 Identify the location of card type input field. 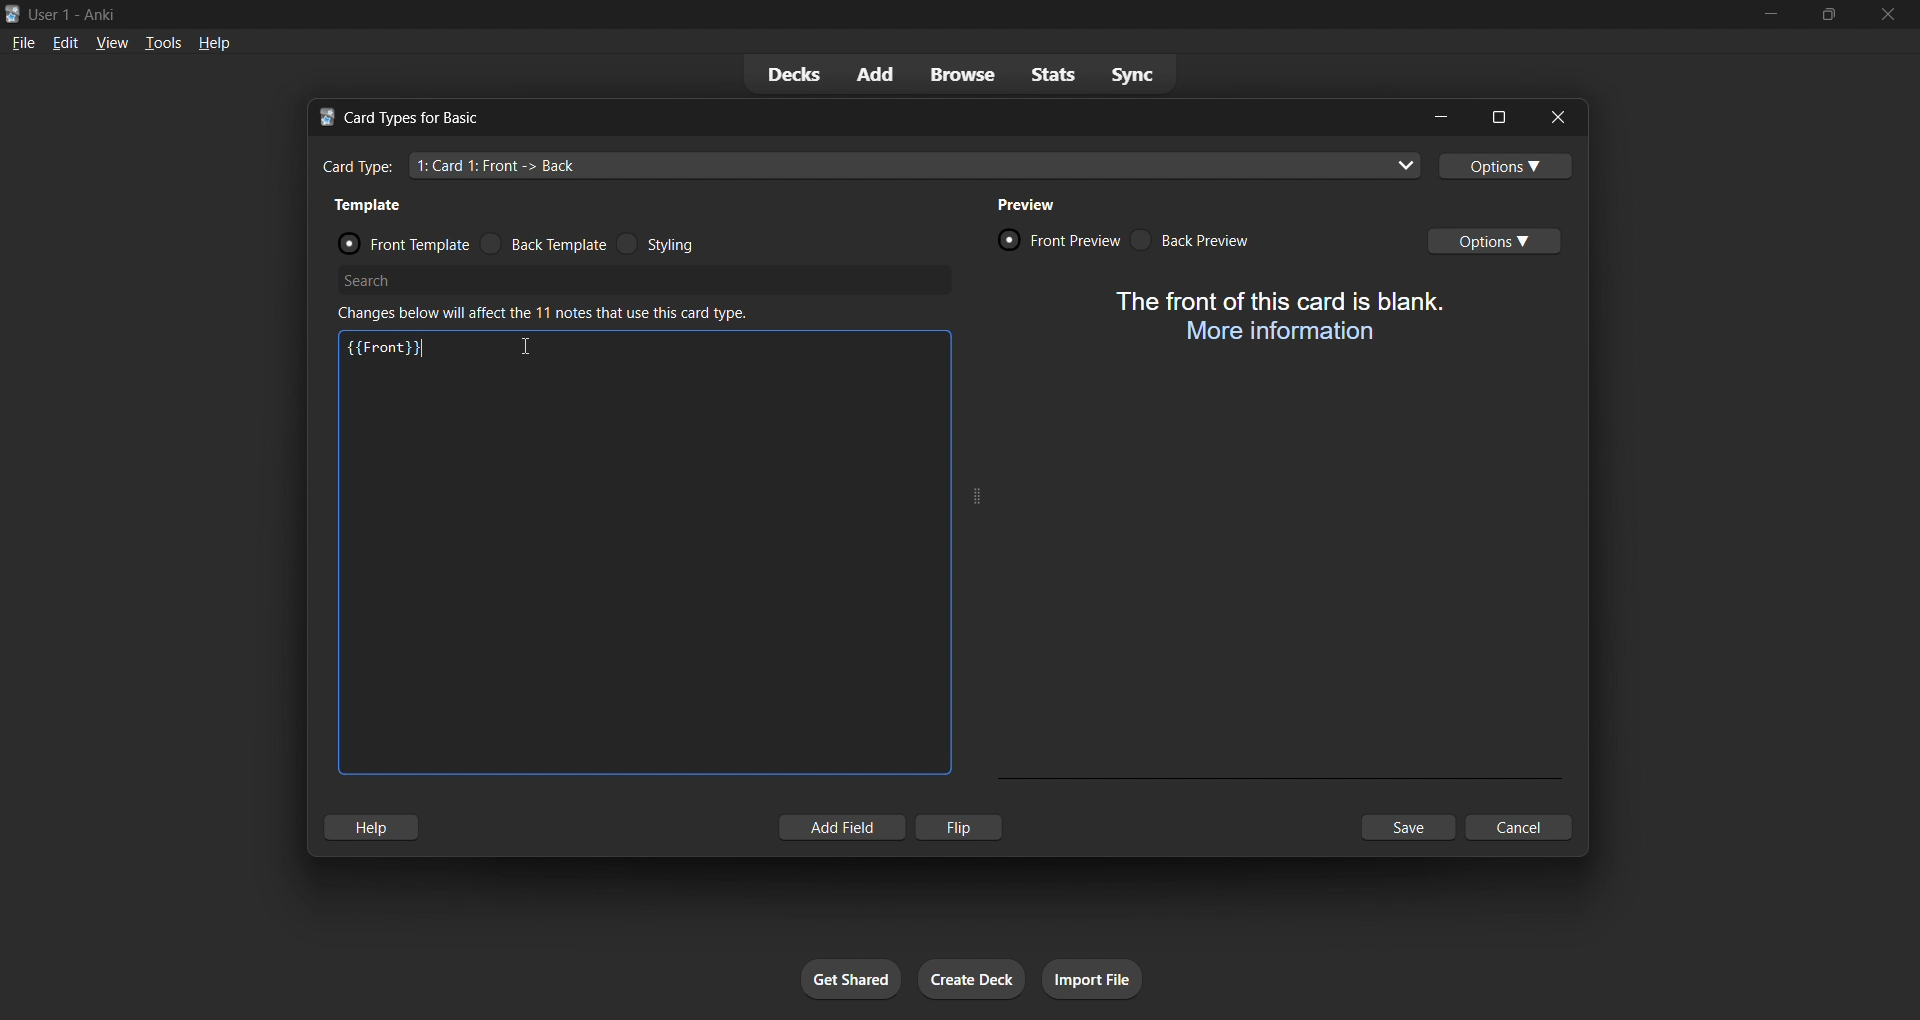
(870, 167).